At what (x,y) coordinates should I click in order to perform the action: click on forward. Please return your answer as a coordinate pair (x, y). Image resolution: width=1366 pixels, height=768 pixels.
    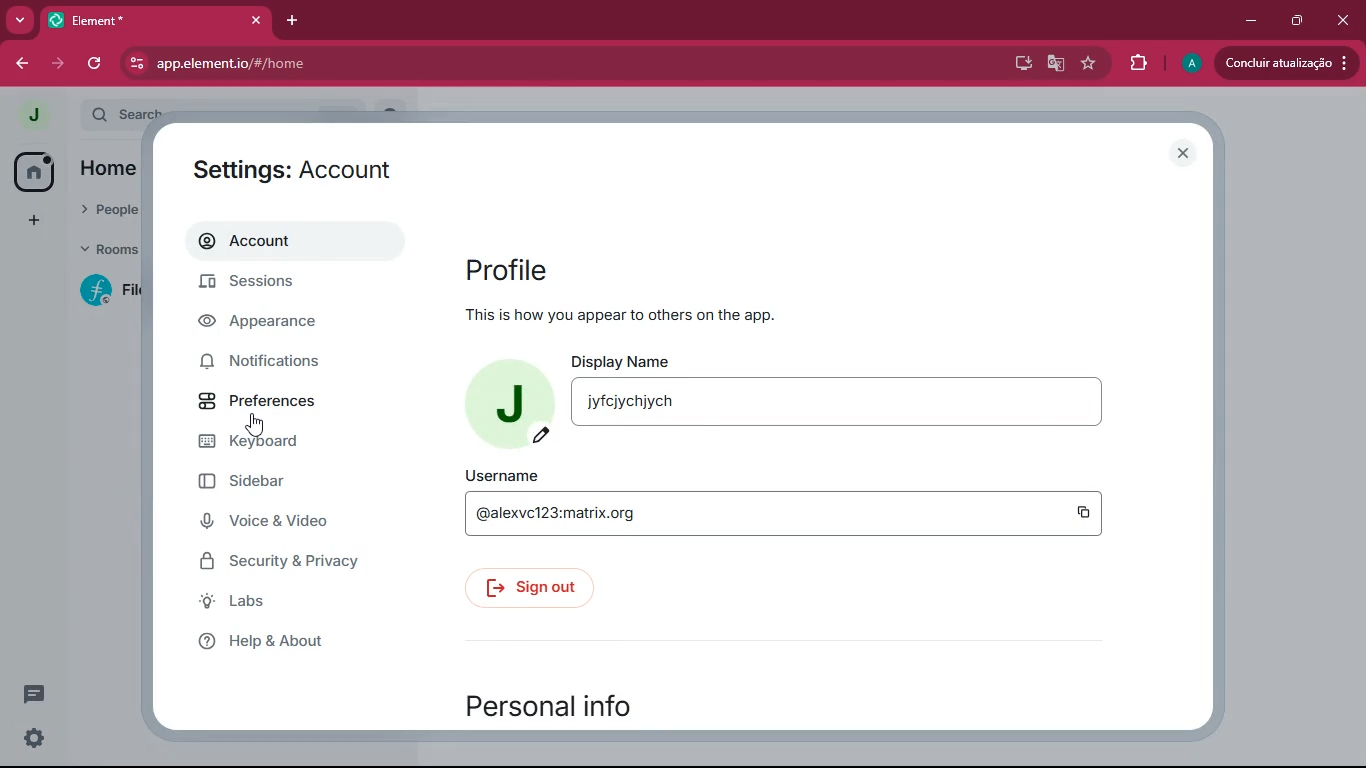
    Looking at the image, I should click on (56, 64).